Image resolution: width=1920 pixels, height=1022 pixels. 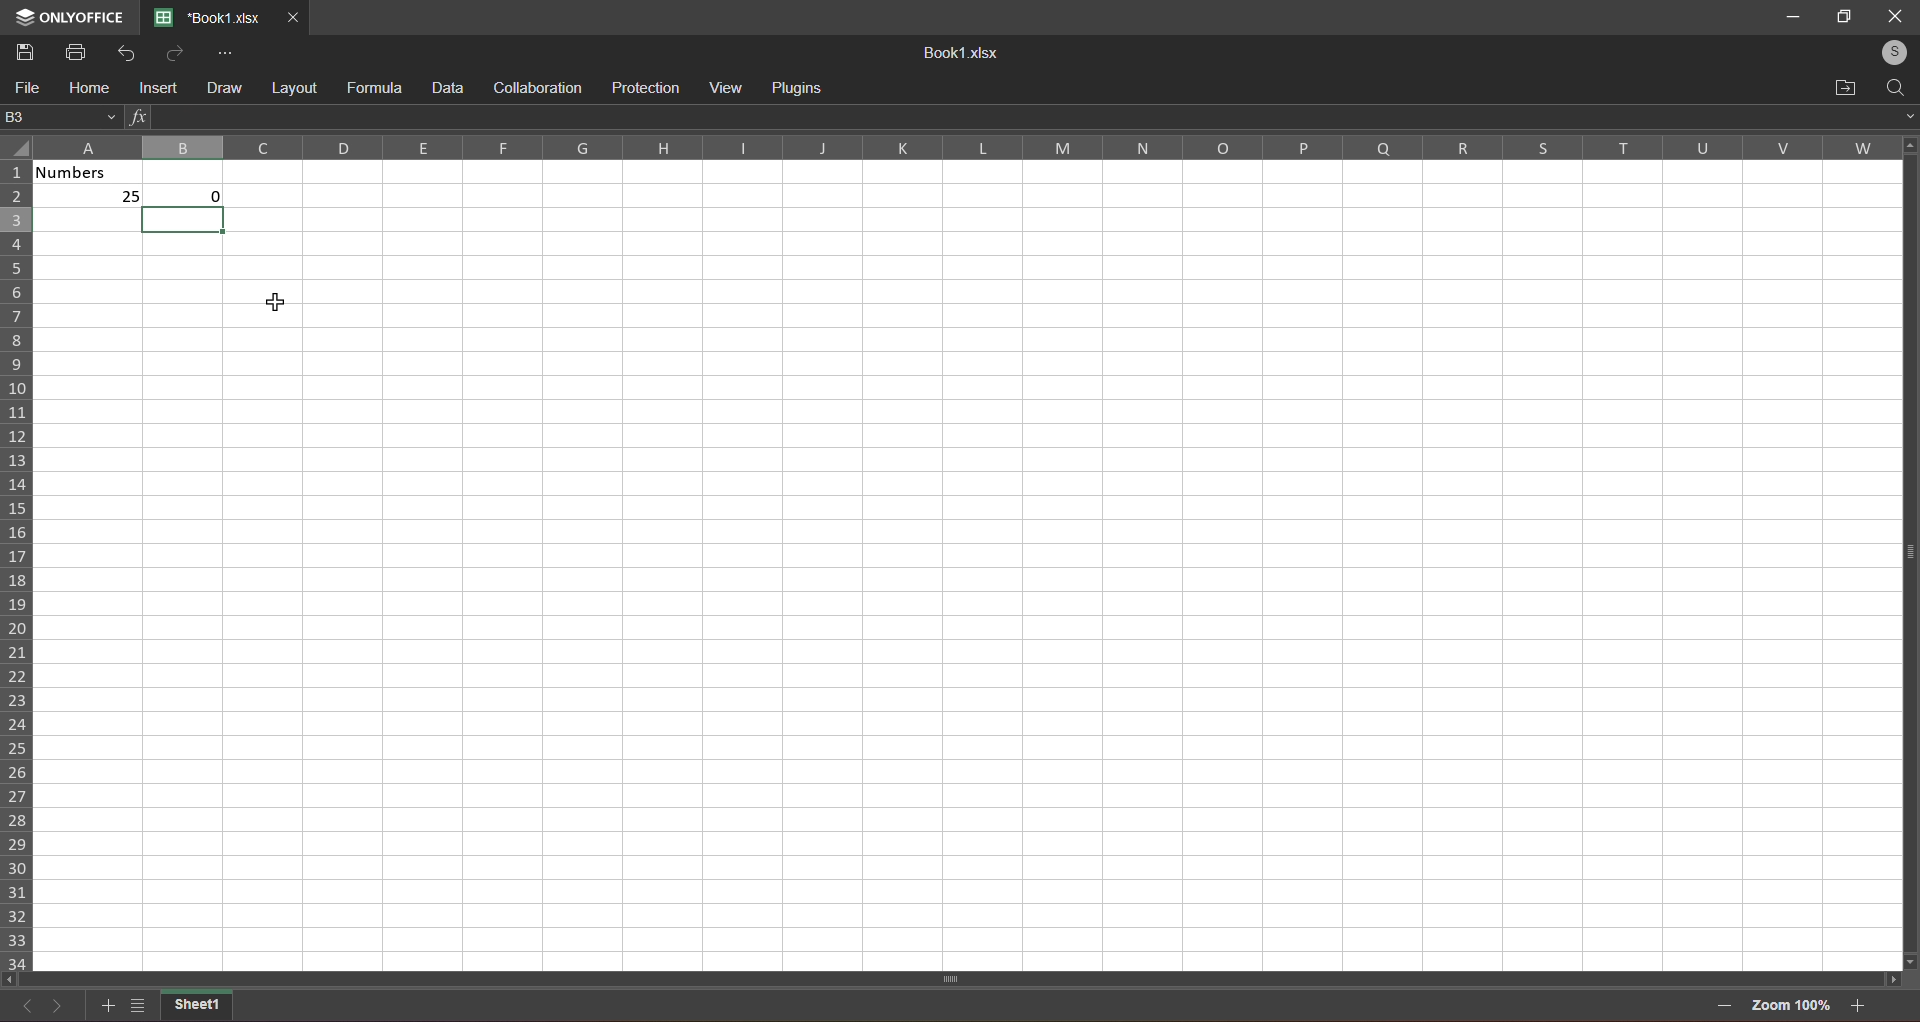 I want to click on numbers, so click(x=94, y=189).